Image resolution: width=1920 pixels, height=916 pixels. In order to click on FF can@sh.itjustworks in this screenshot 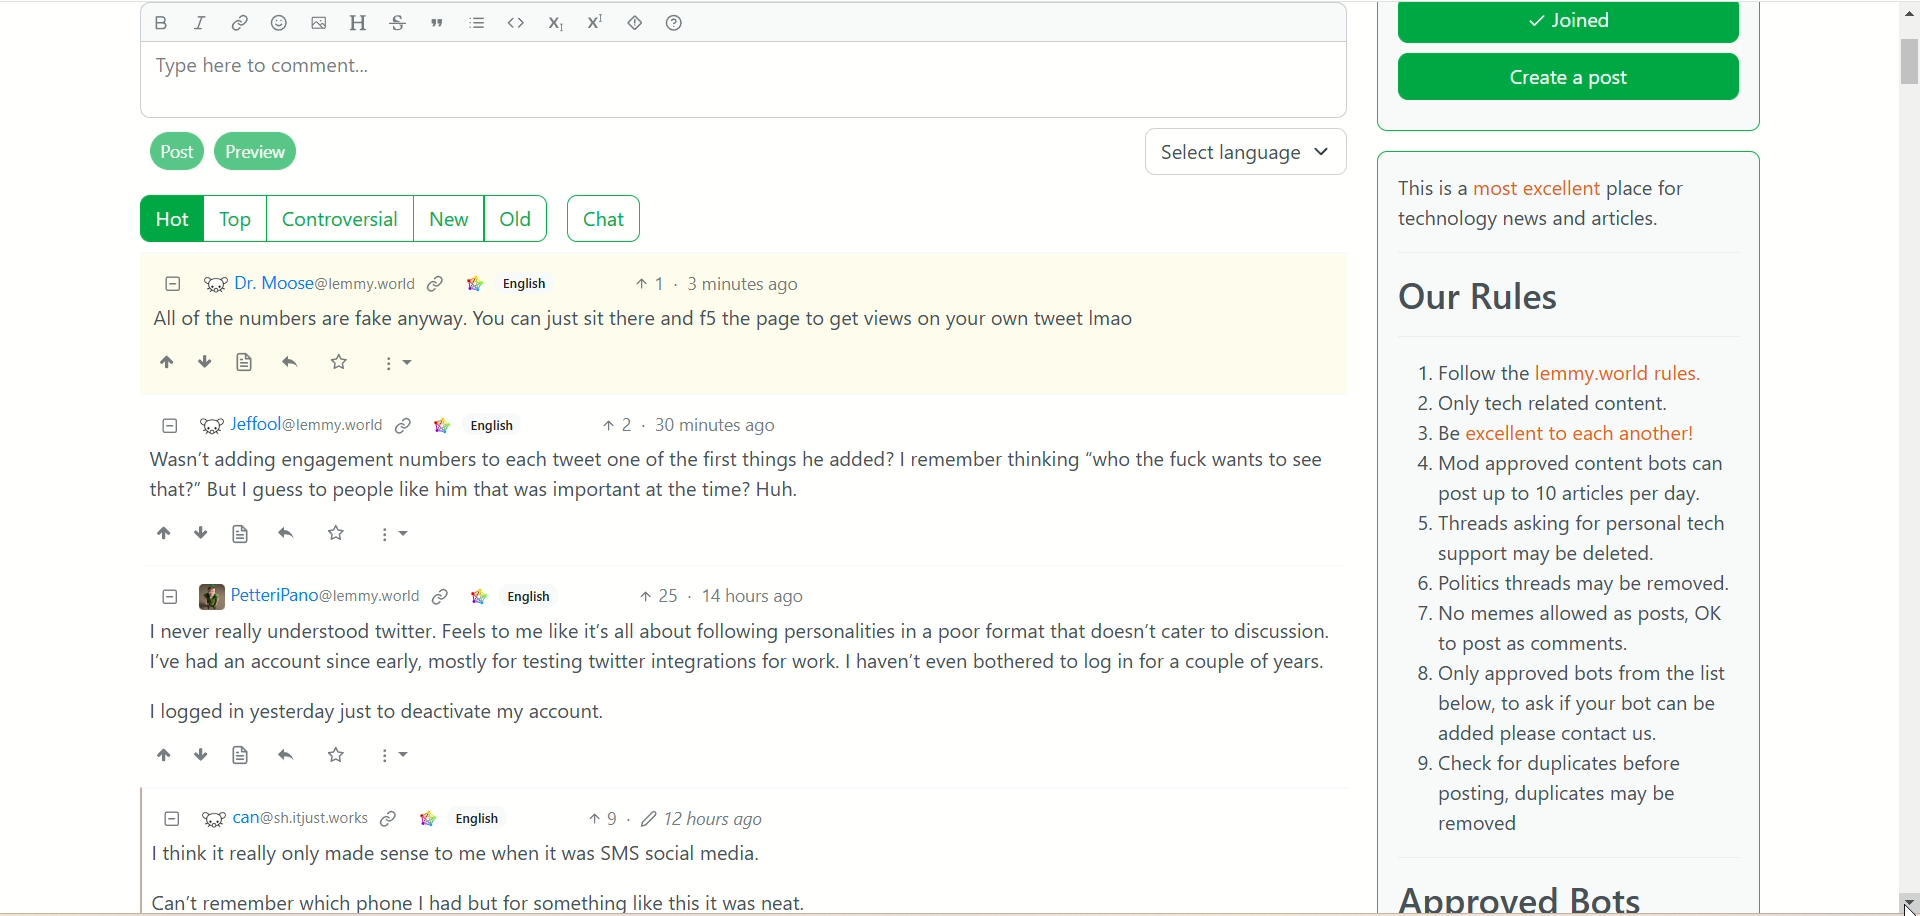, I will do `click(283, 821)`.